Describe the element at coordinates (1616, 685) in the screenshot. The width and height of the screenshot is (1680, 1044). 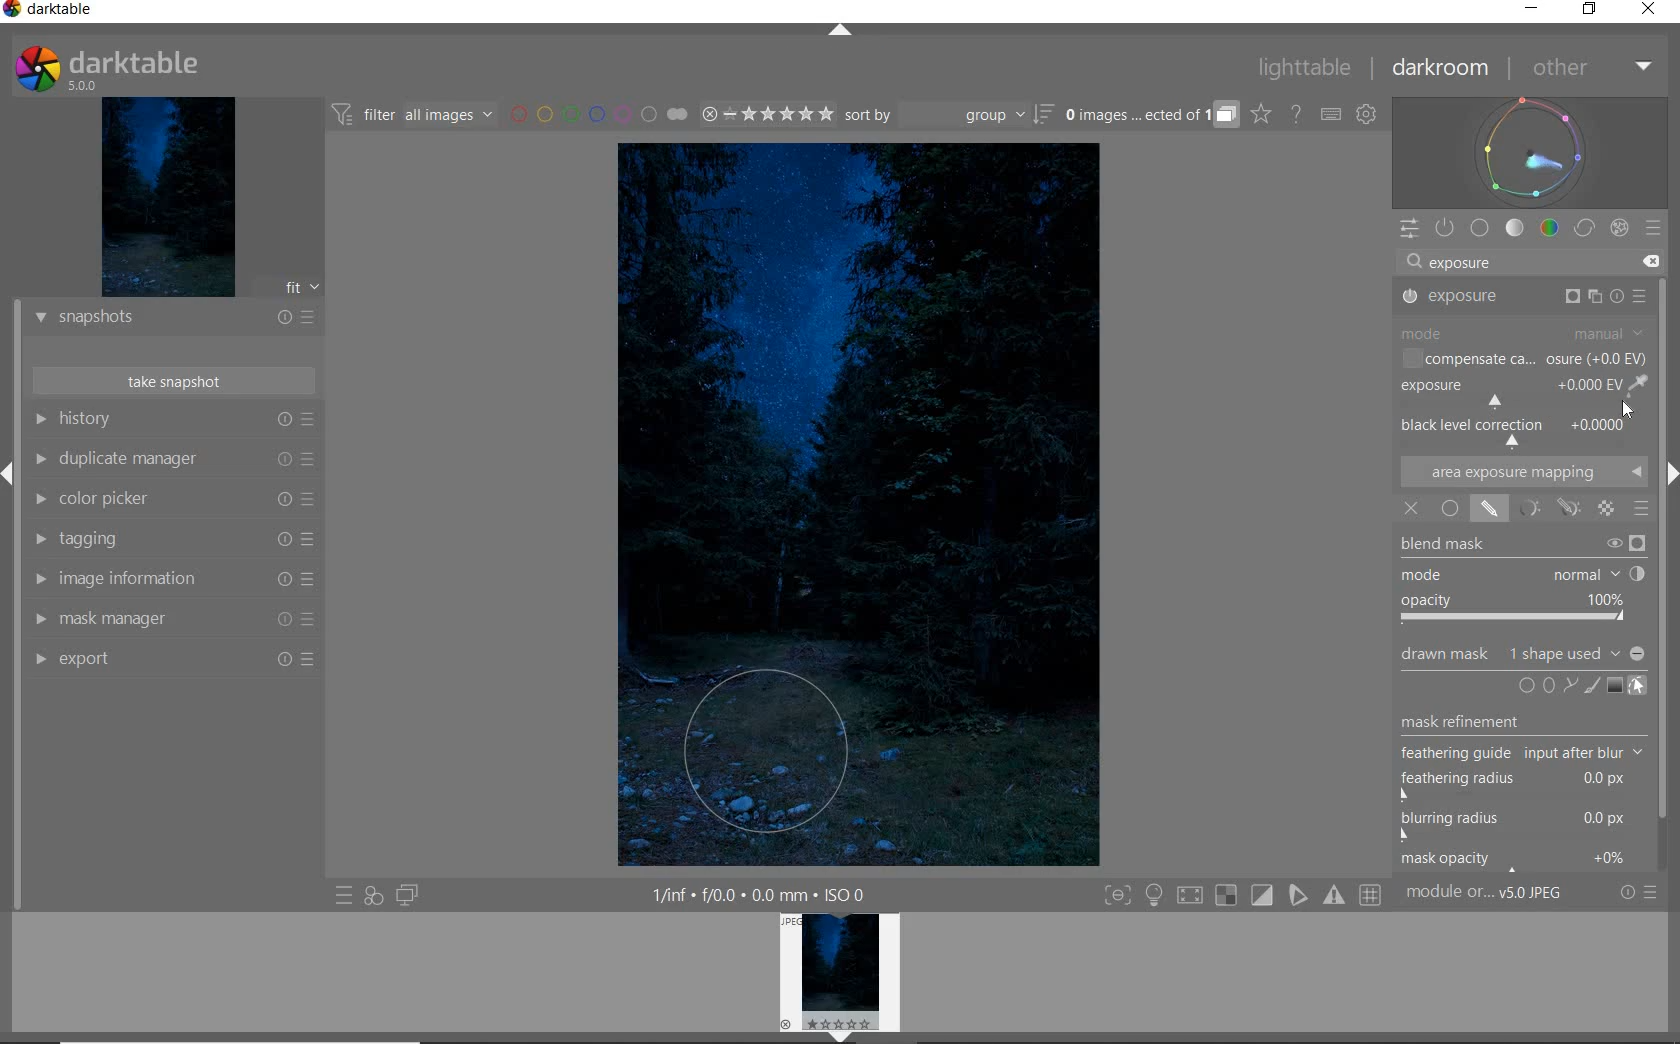
I see `ADD GRADIENT` at that location.